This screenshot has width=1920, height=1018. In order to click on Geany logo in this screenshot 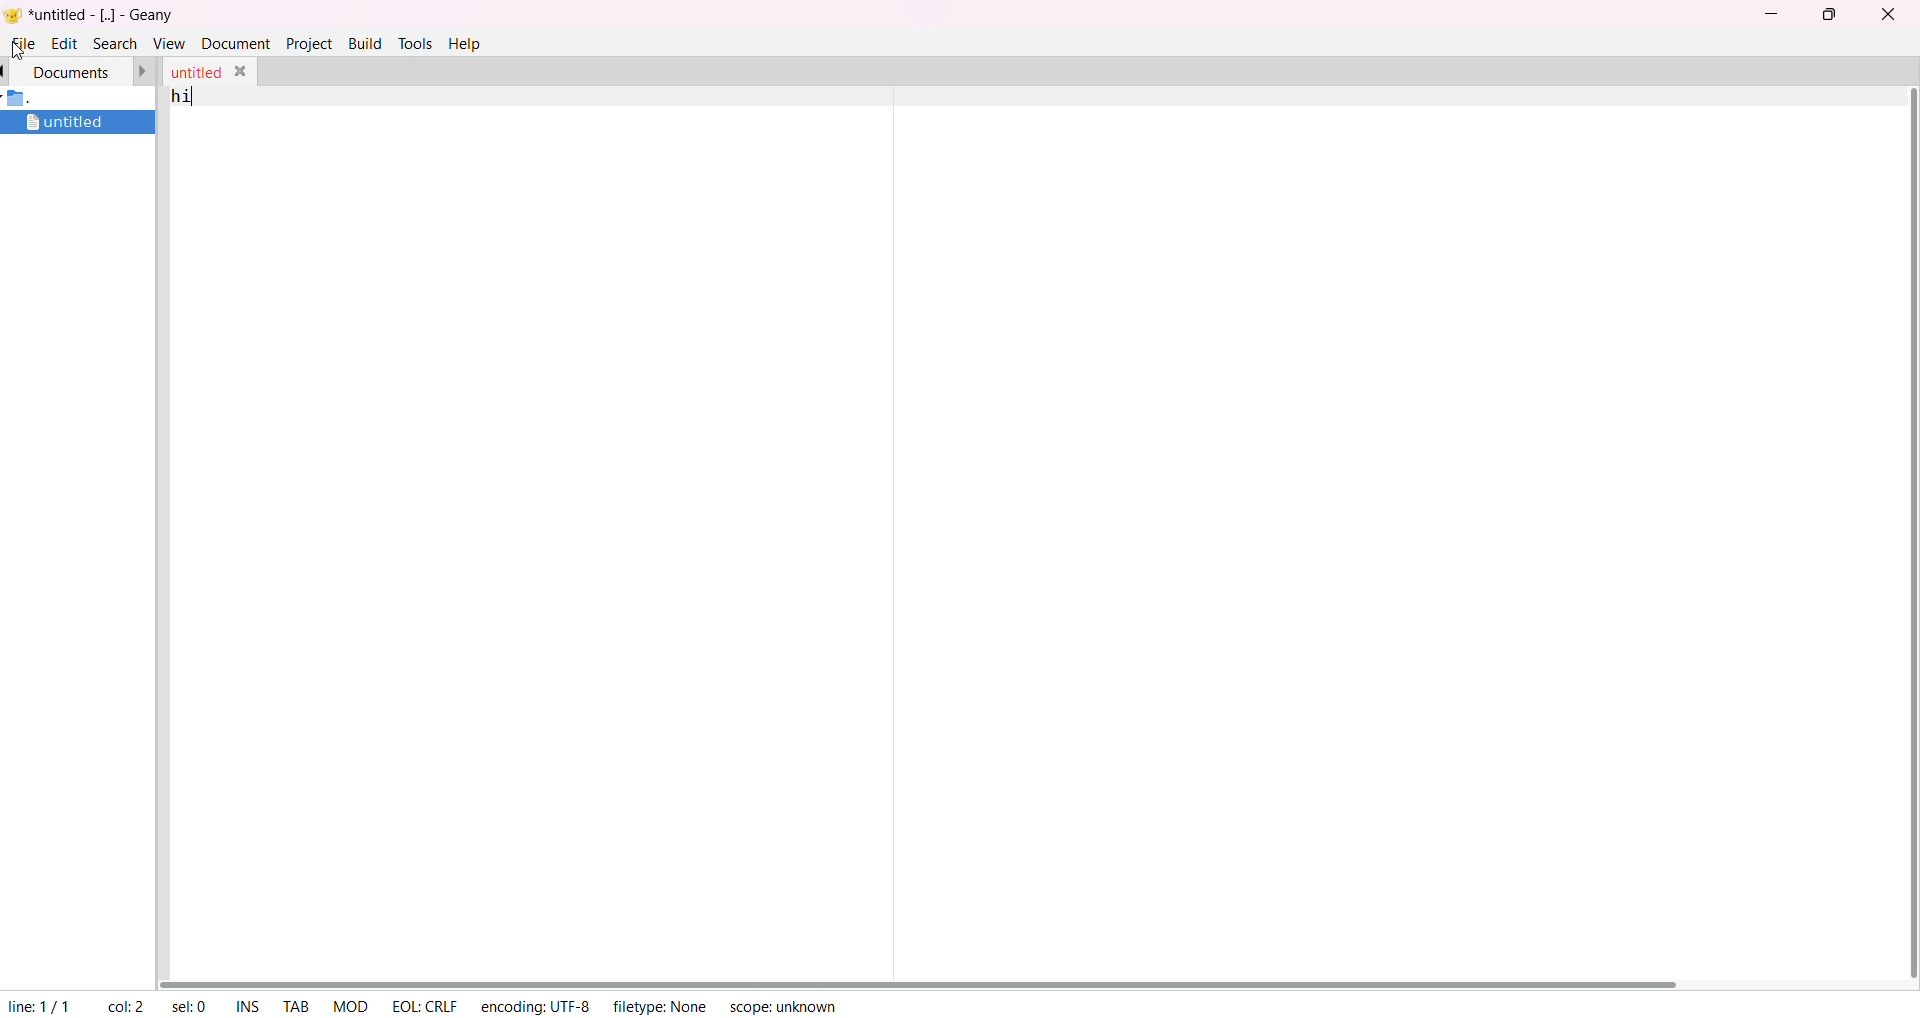, I will do `click(13, 14)`.